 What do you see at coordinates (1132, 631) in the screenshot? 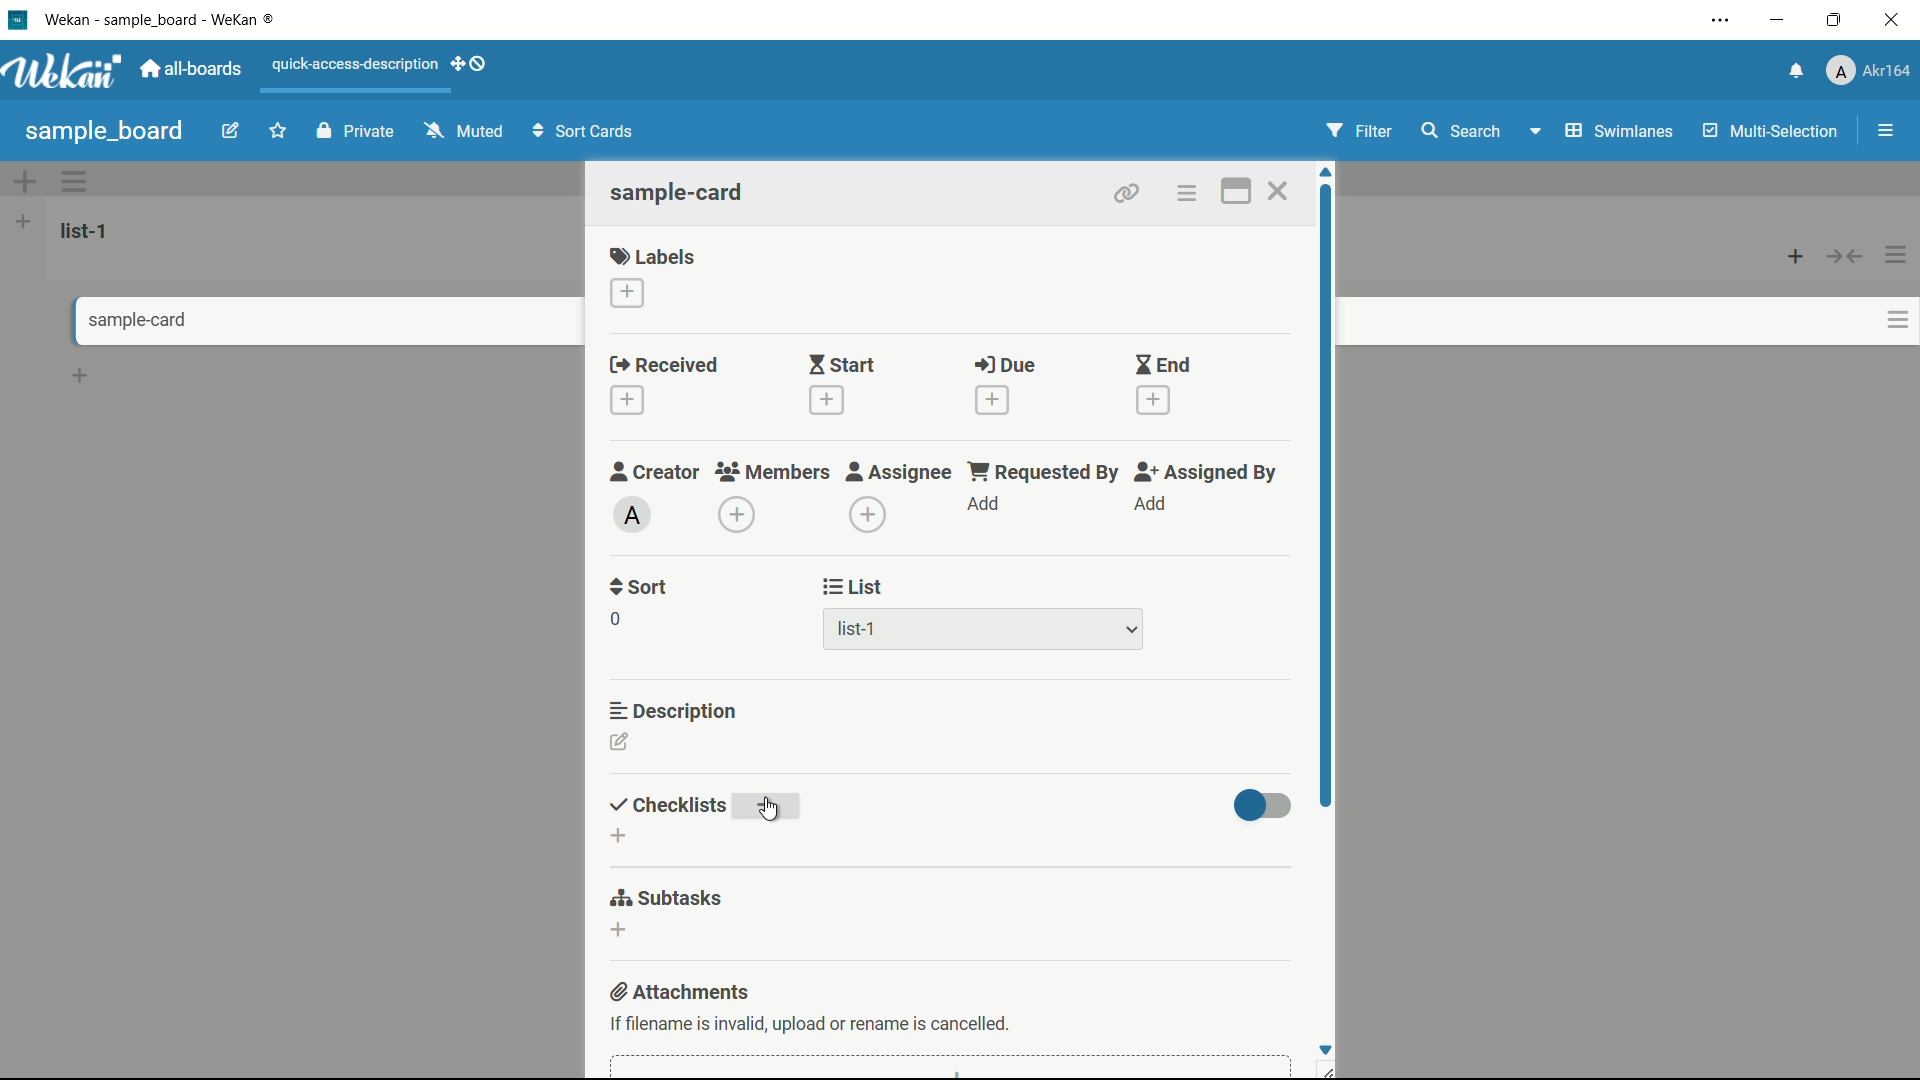
I see `dropdown` at bounding box center [1132, 631].